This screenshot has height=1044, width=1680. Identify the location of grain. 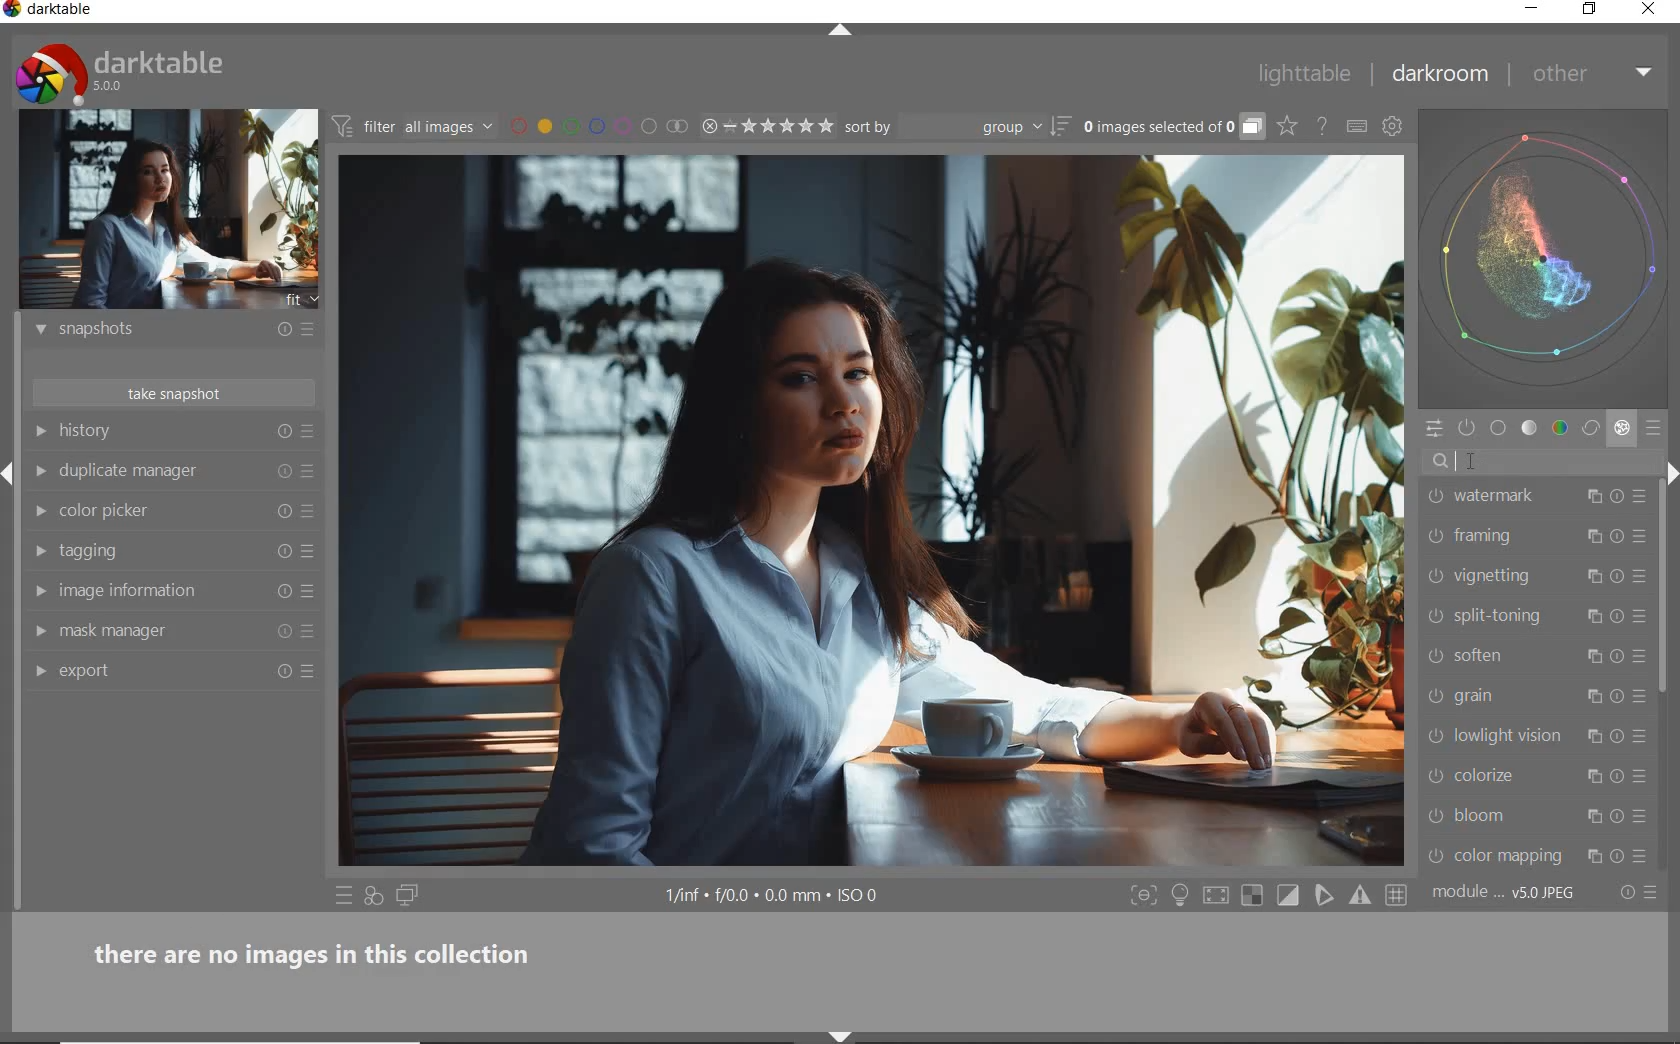
(1513, 696).